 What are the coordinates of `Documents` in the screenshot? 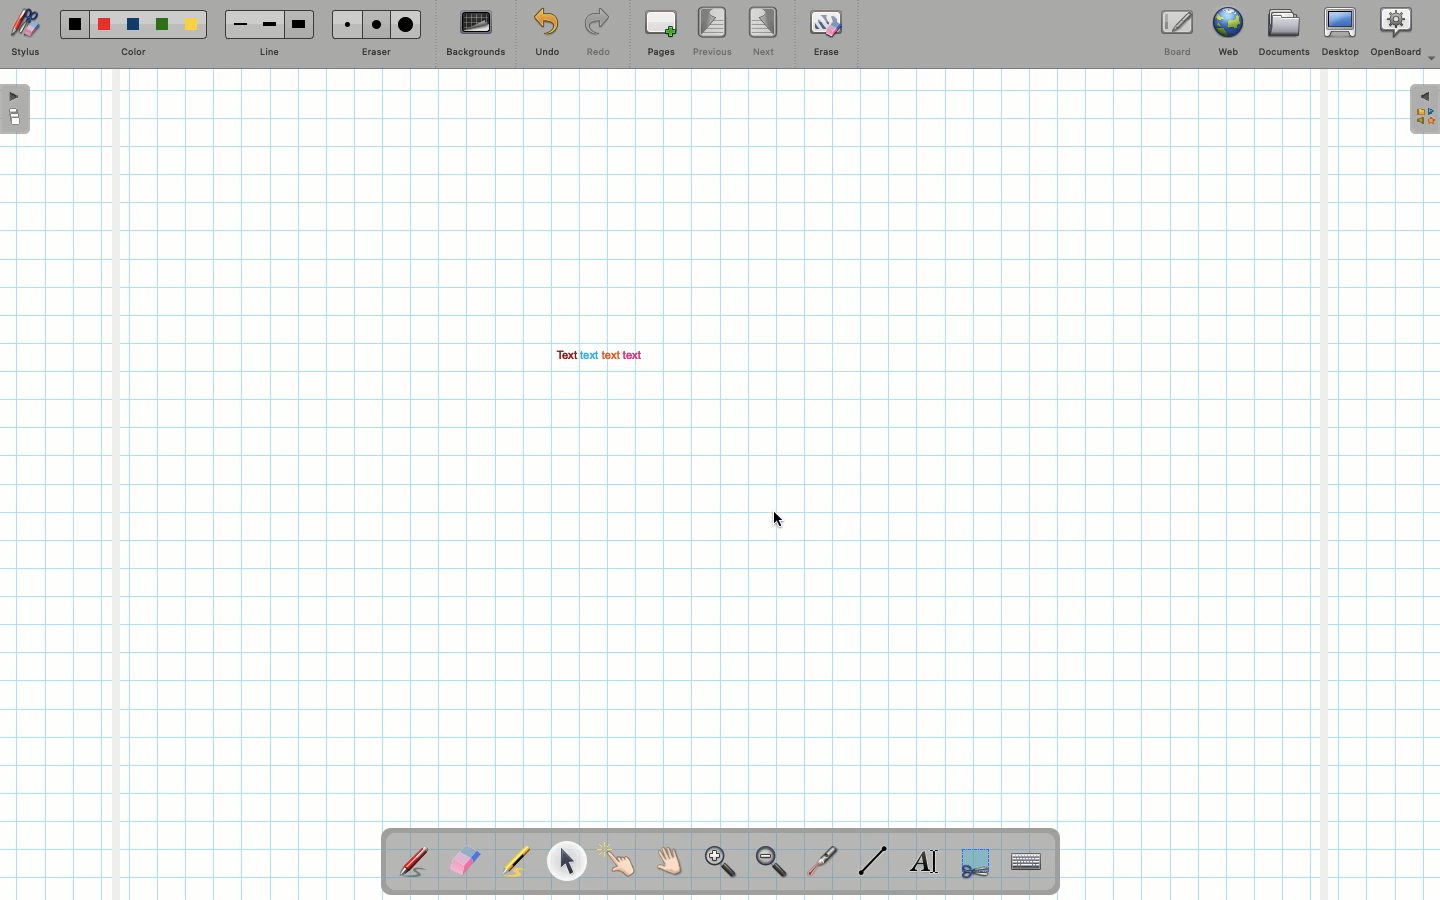 It's located at (1283, 35).